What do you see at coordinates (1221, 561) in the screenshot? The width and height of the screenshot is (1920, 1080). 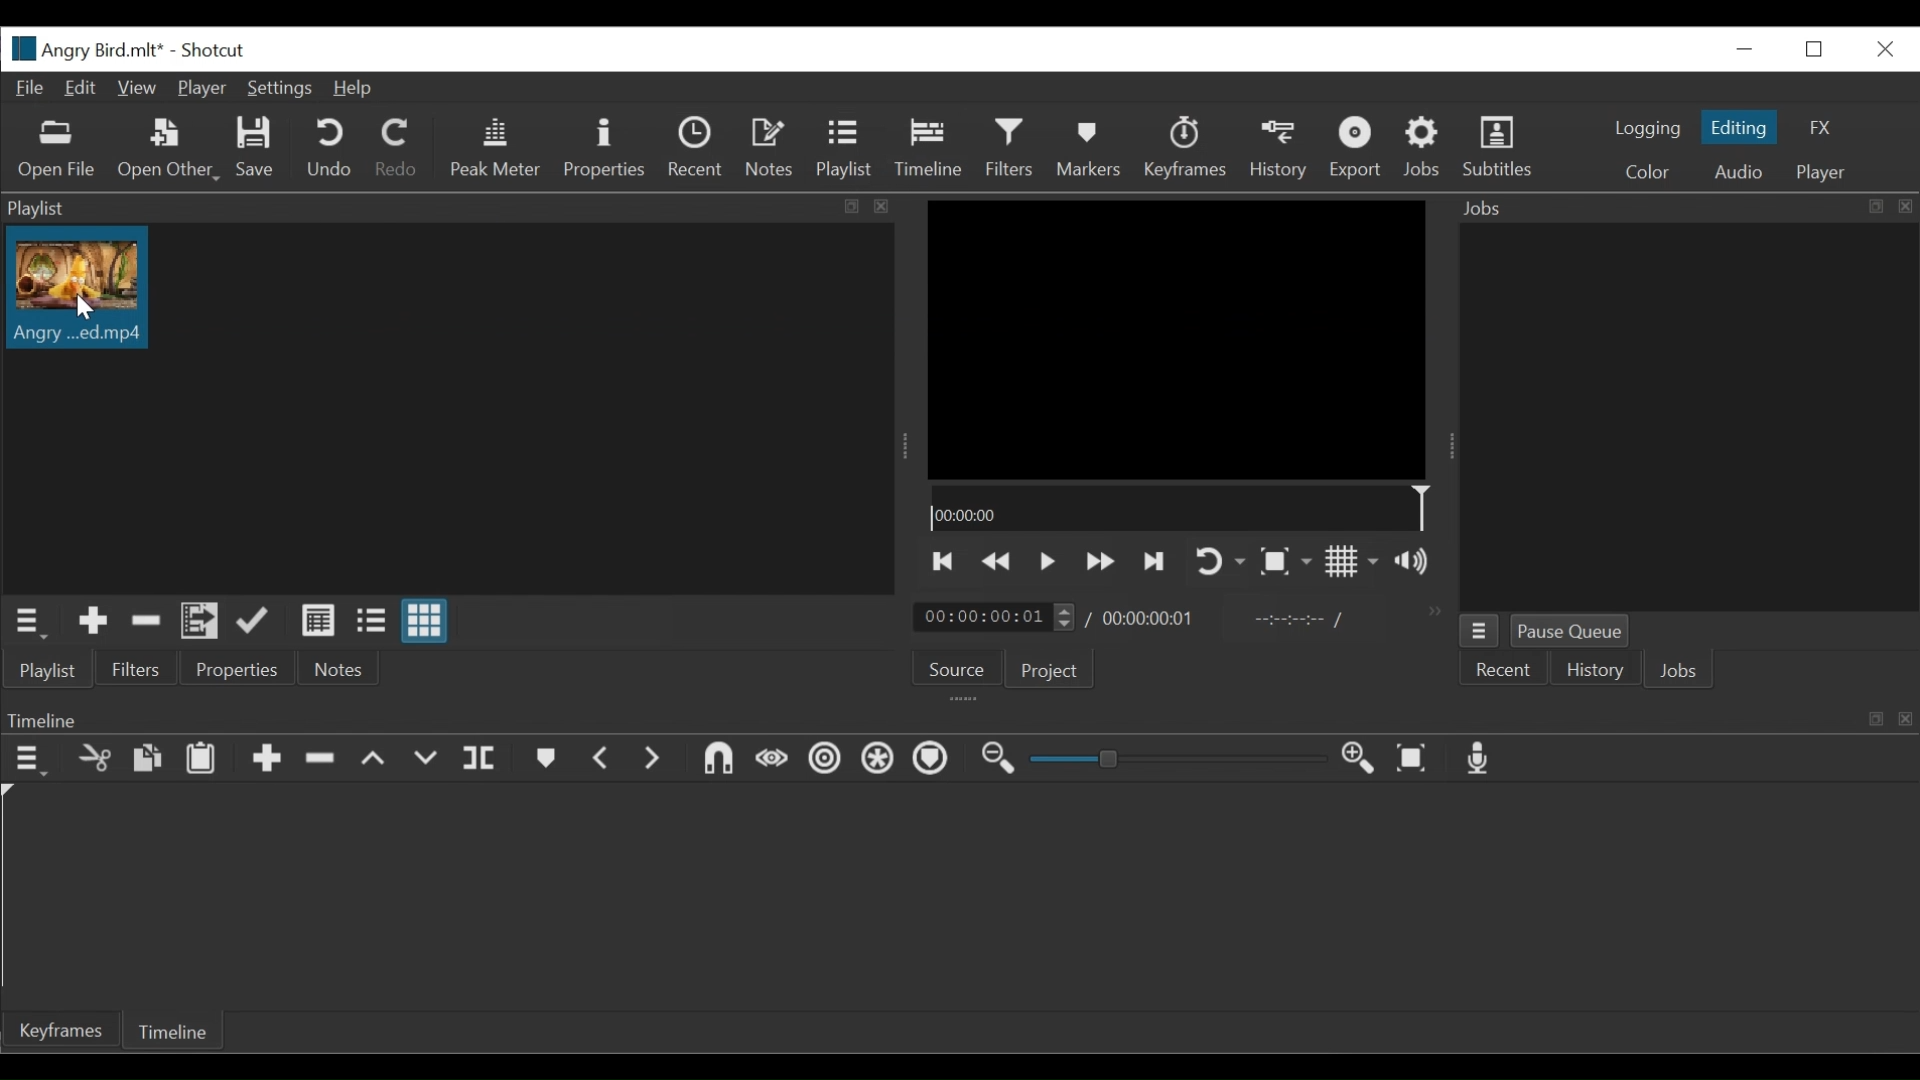 I see `Toggle player looping` at bounding box center [1221, 561].